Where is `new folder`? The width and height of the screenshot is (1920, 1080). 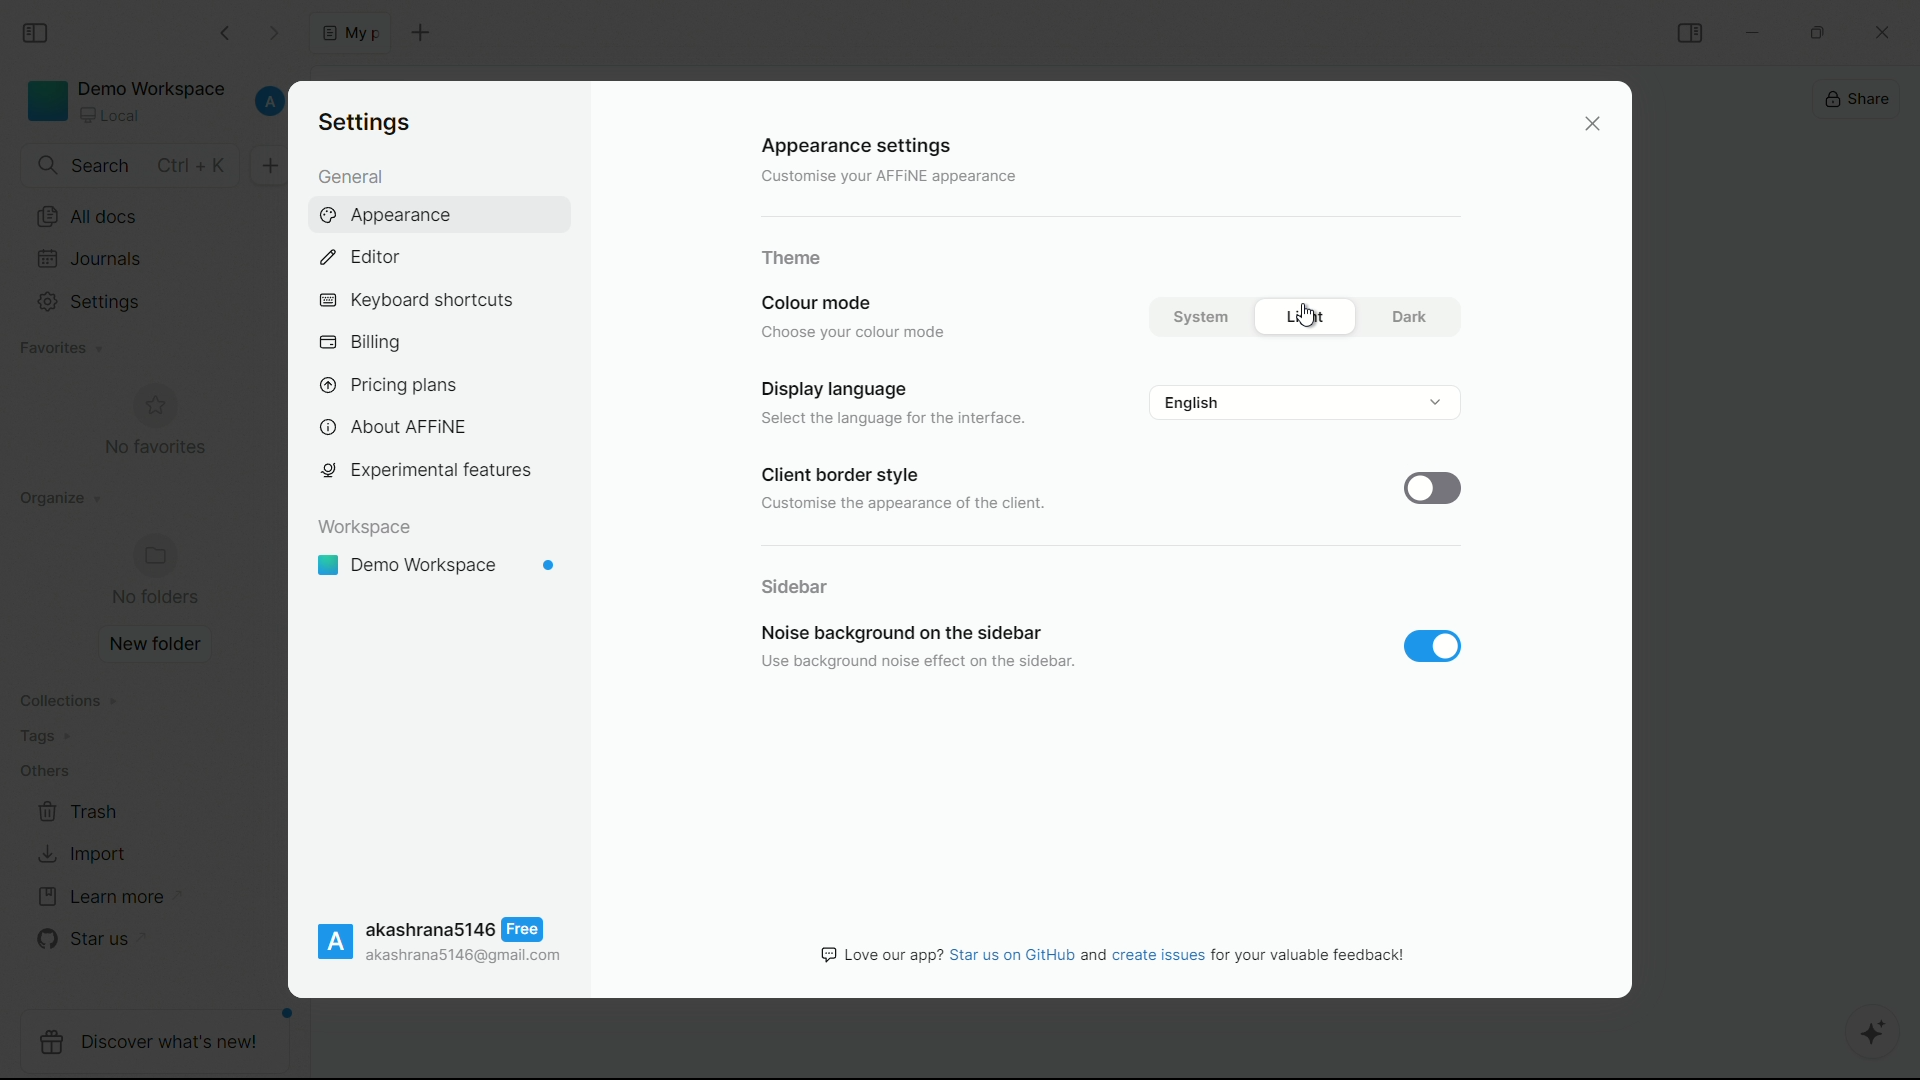
new folder is located at coordinates (155, 644).